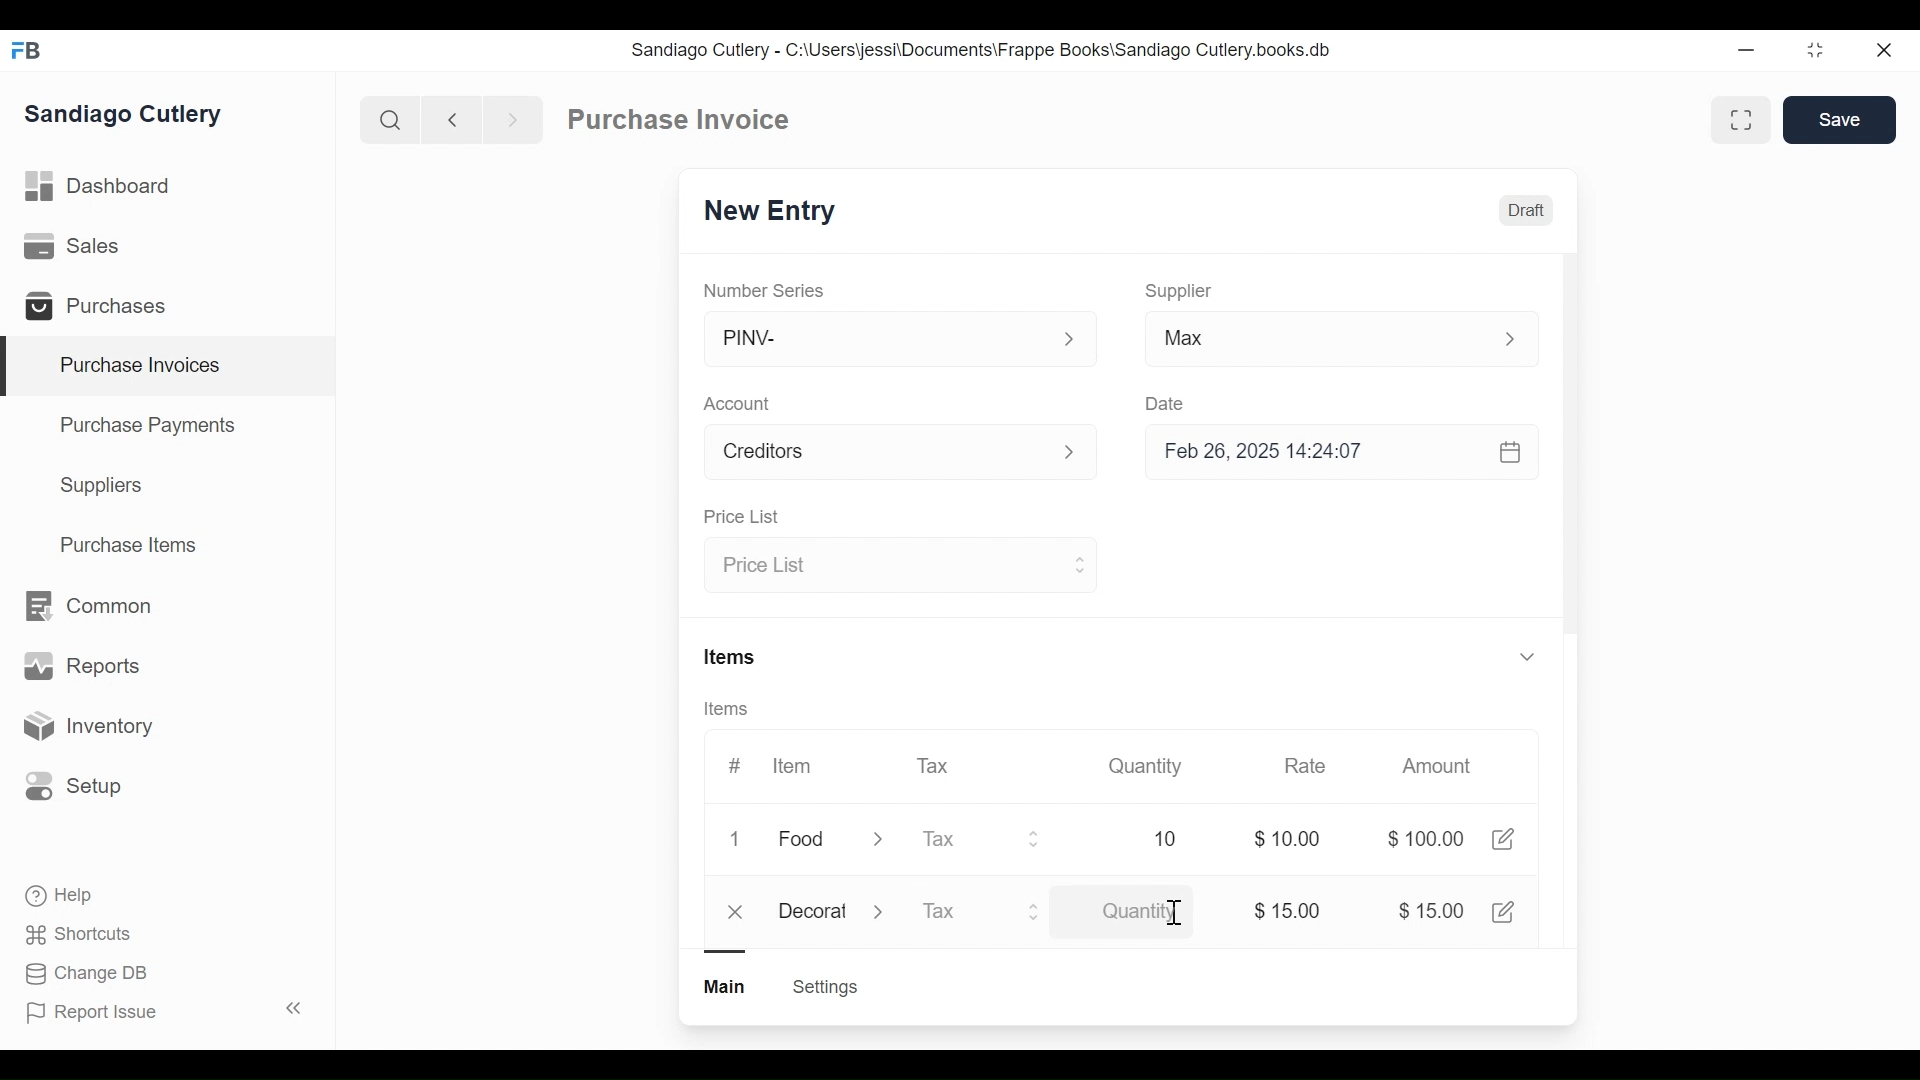 The image size is (1920, 1080). What do you see at coordinates (681, 120) in the screenshot?
I see `Purchase Invoice` at bounding box center [681, 120].